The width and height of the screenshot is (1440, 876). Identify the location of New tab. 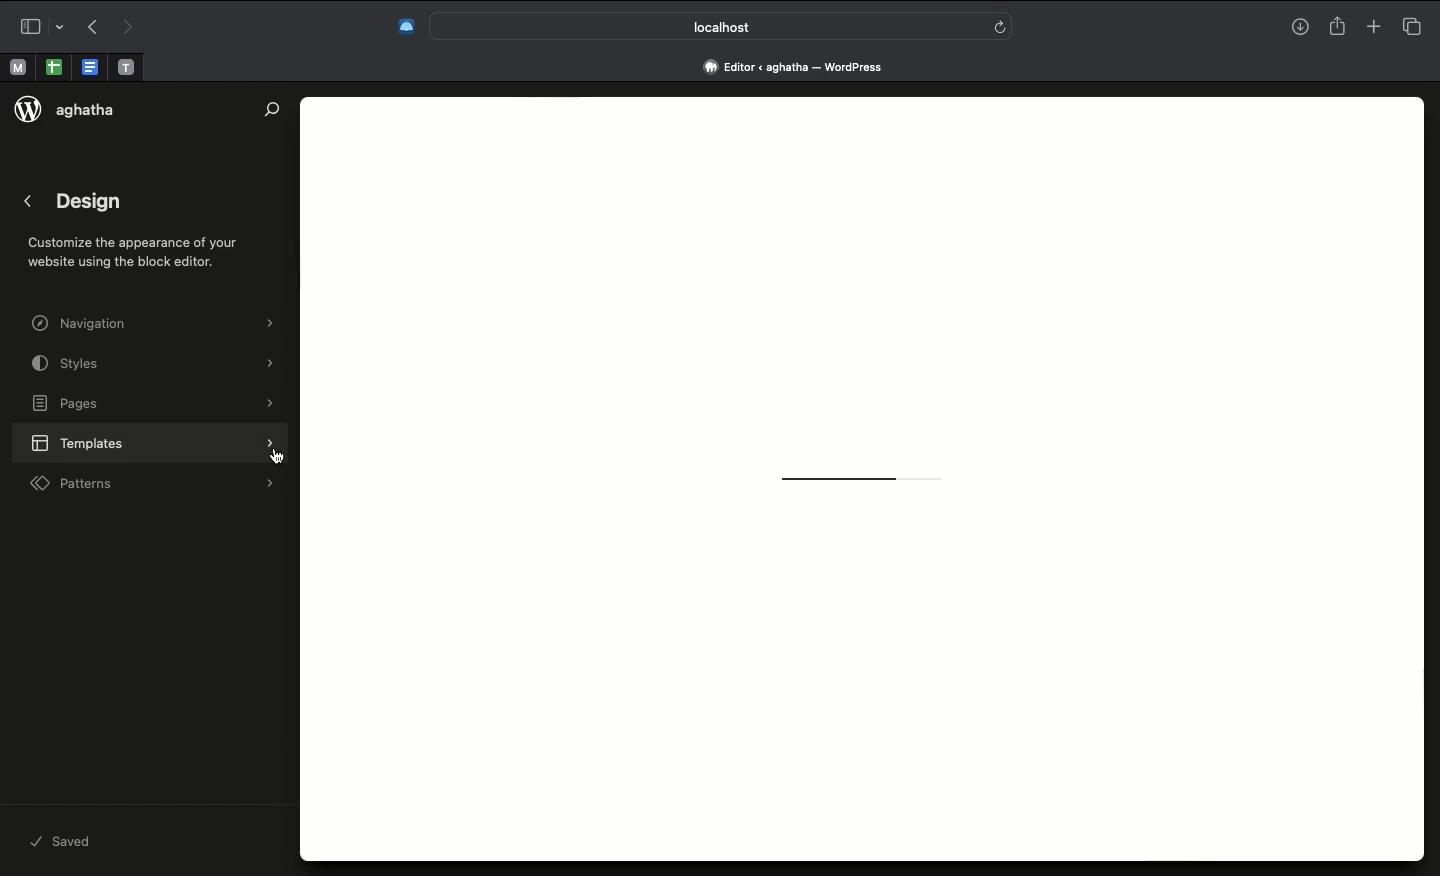
(1374, 28).